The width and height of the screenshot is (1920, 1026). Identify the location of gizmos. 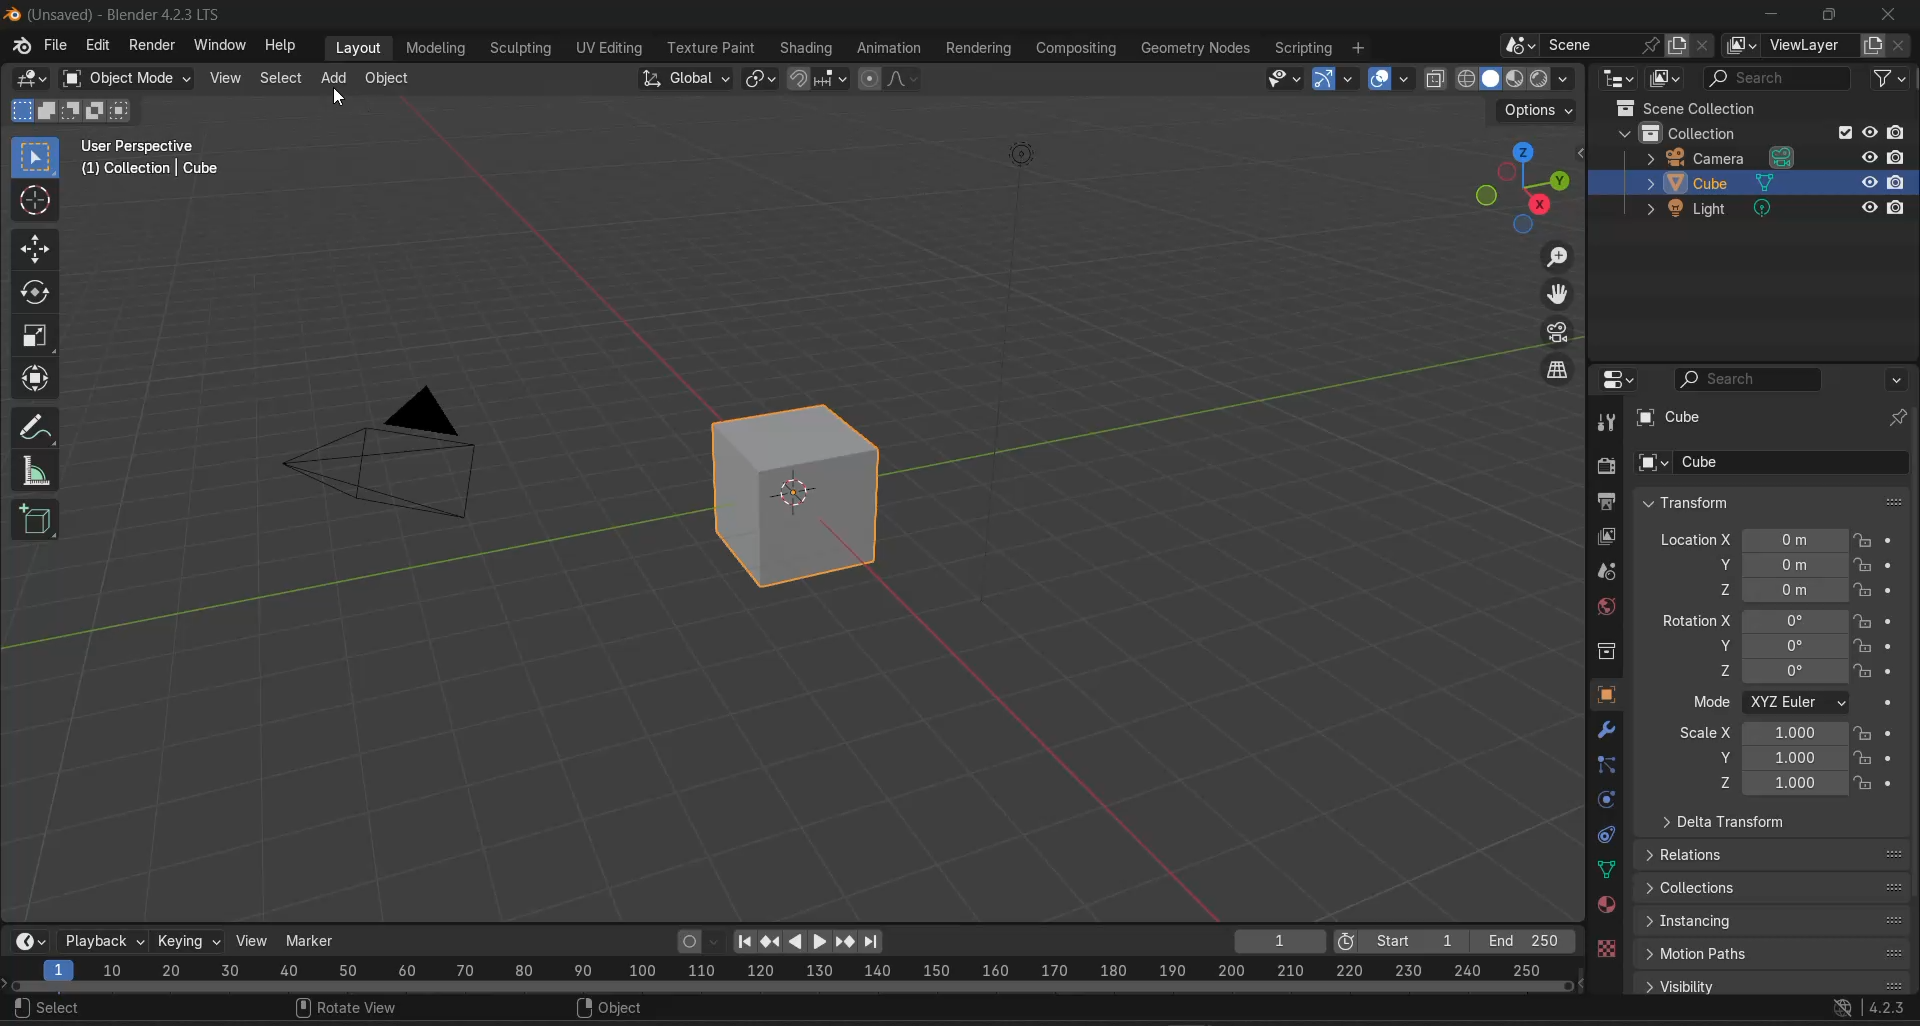
(1349, 79).